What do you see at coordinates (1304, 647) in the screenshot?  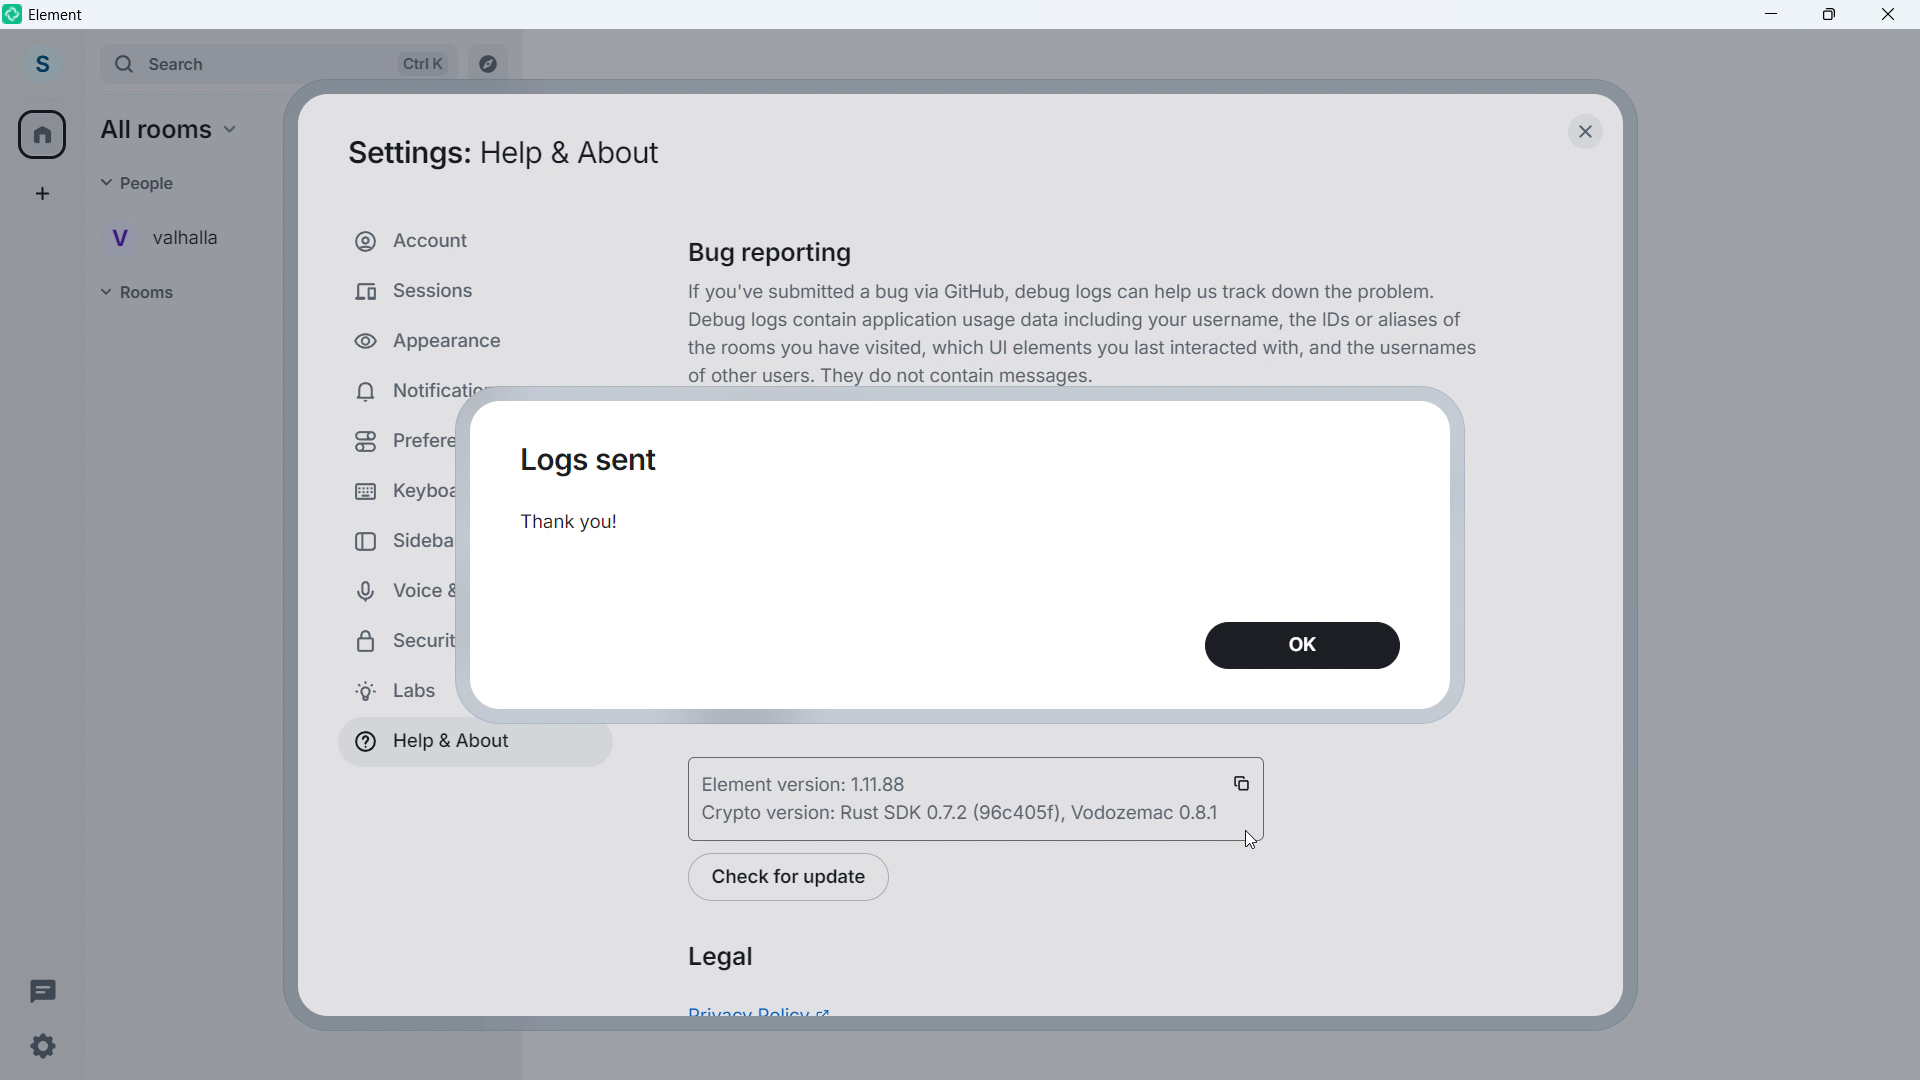 I see `O K ` at bounding box center [1304, 647].